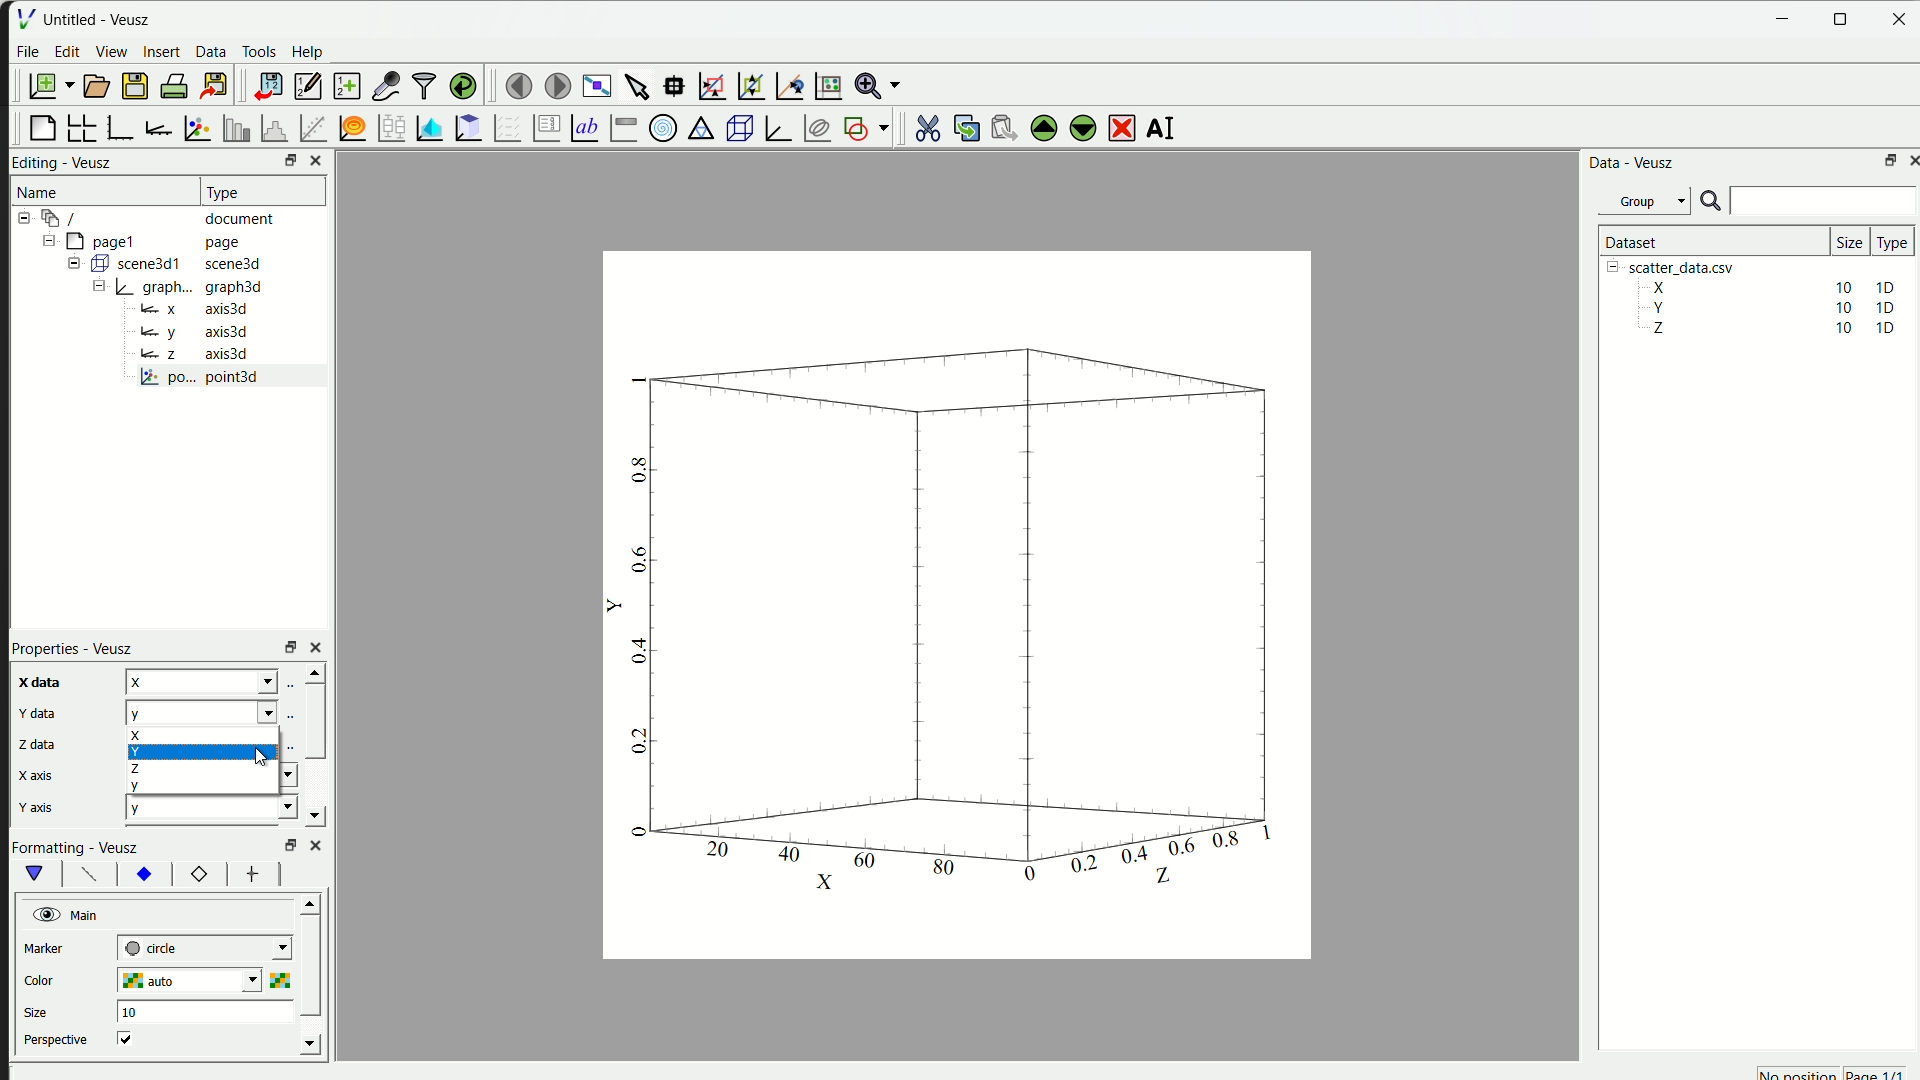 The height and width of the screenshot is (1080, 1920). I want to click on | Dataset, so click(1628, 242).